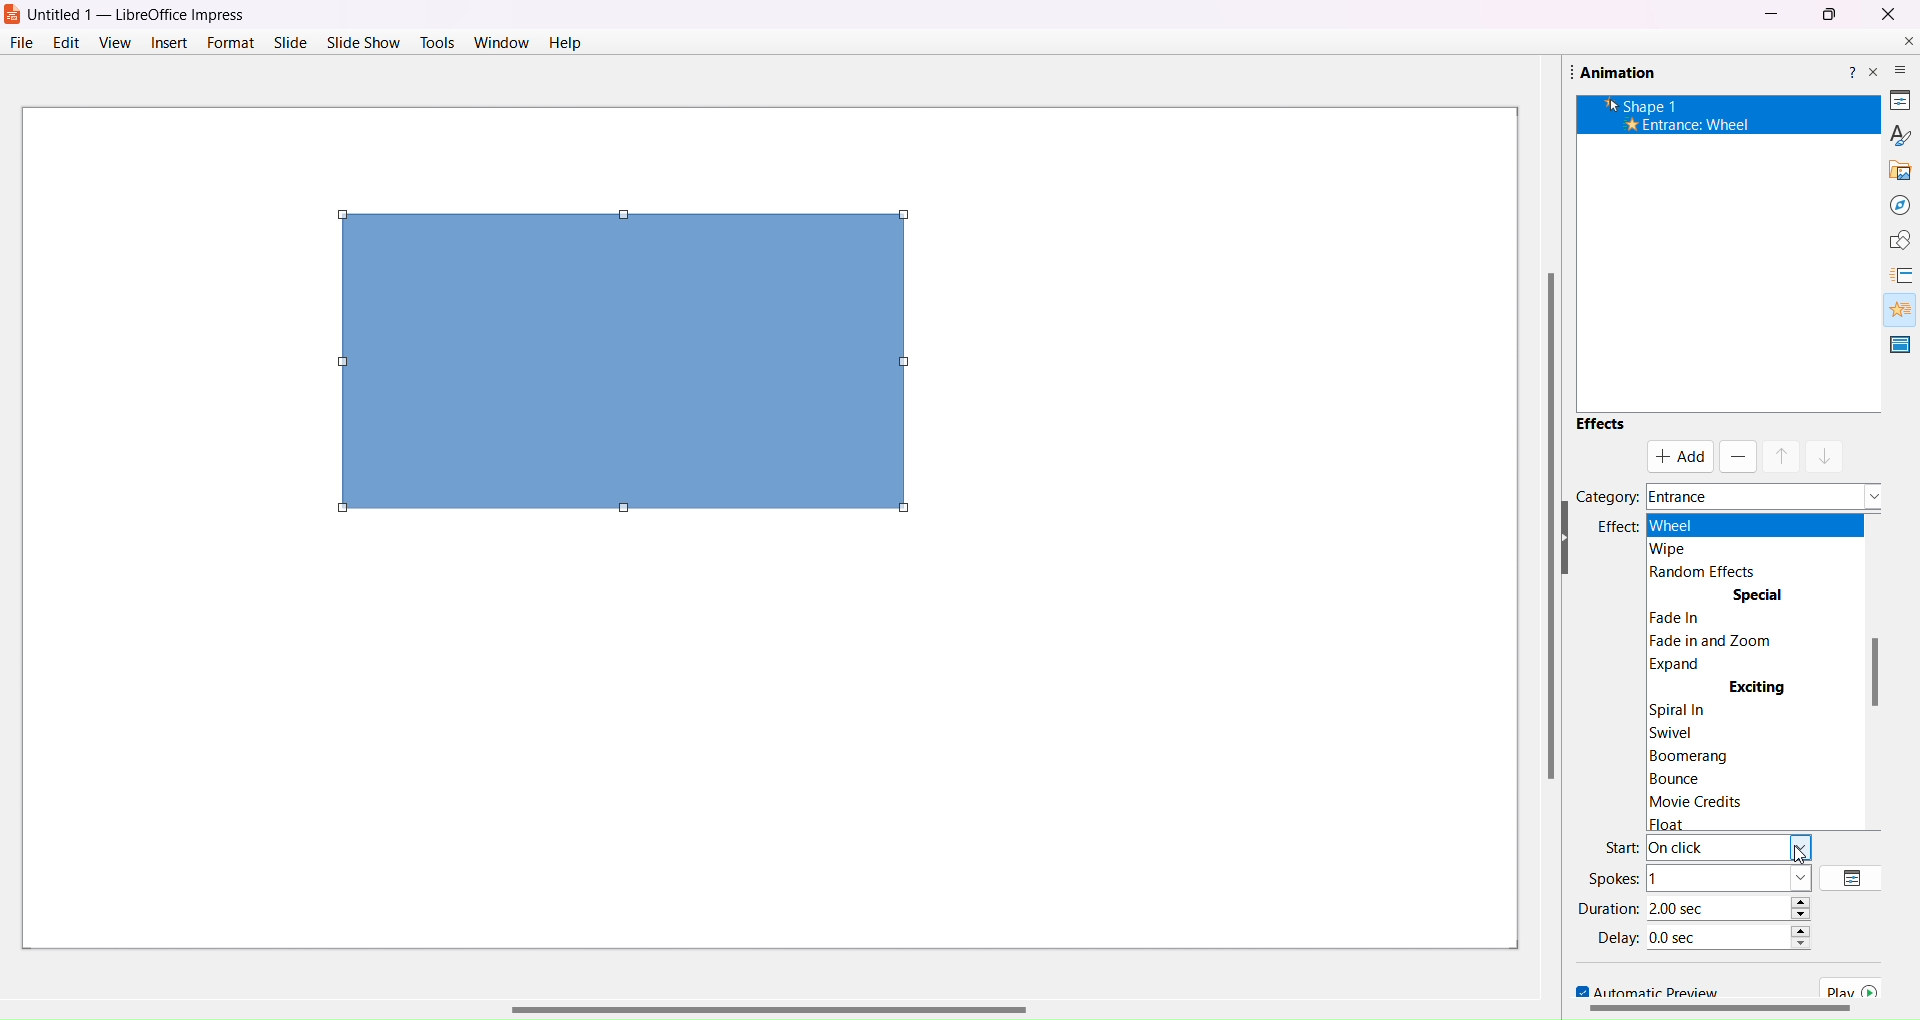 This screenshot has height=1020, width=1920. Describe the element at coordinates (1811, 941) in the screenshot. I see `Time Increase/Decrease` at that location.